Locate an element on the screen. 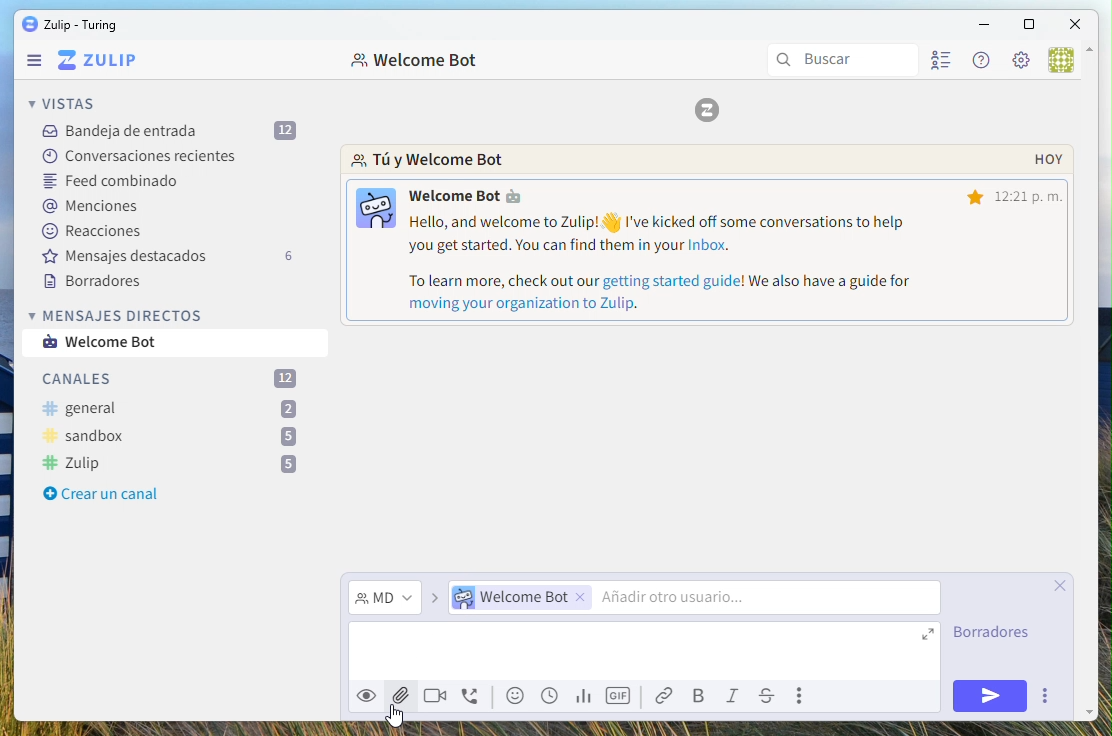 The width and height of the screenshot is (1112, 736). Minimize is located at coordinates (983, 24).